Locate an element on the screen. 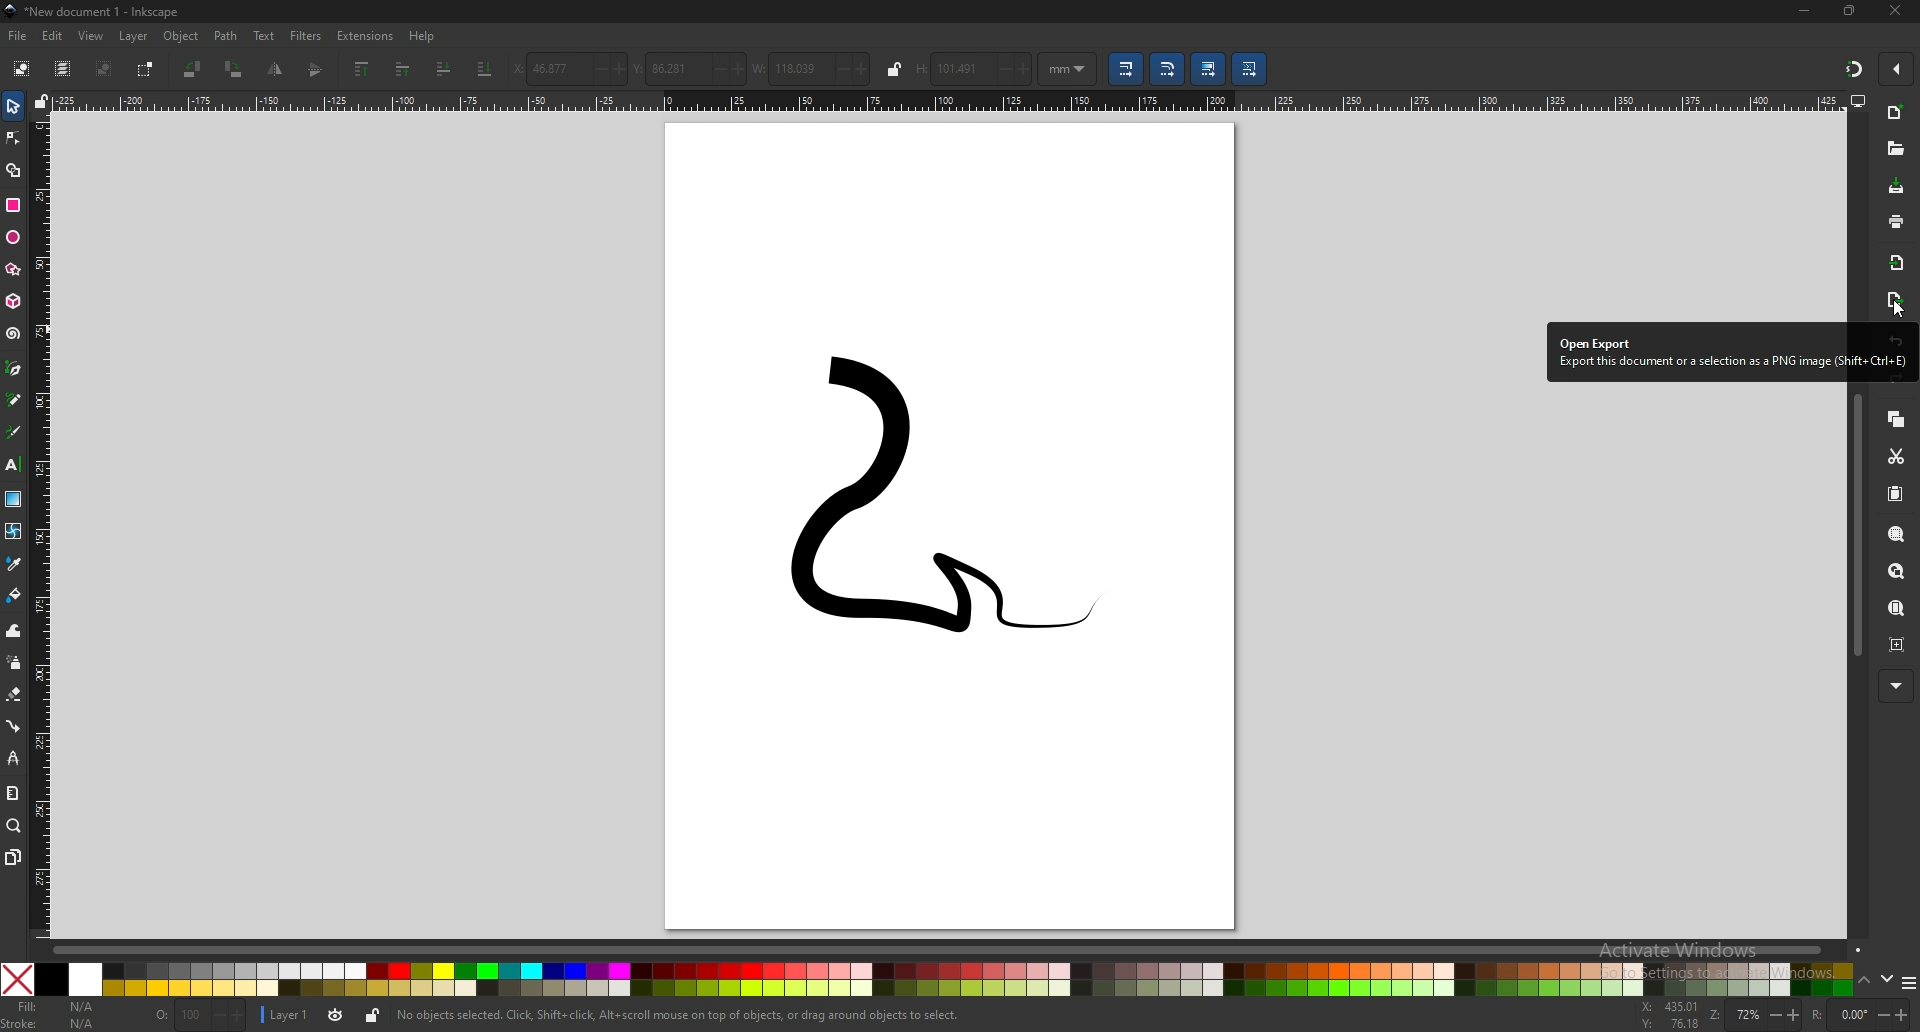 The height and width of the screenshot is (1032, 1920). raise selection to top is located at coordinates (362, 70).